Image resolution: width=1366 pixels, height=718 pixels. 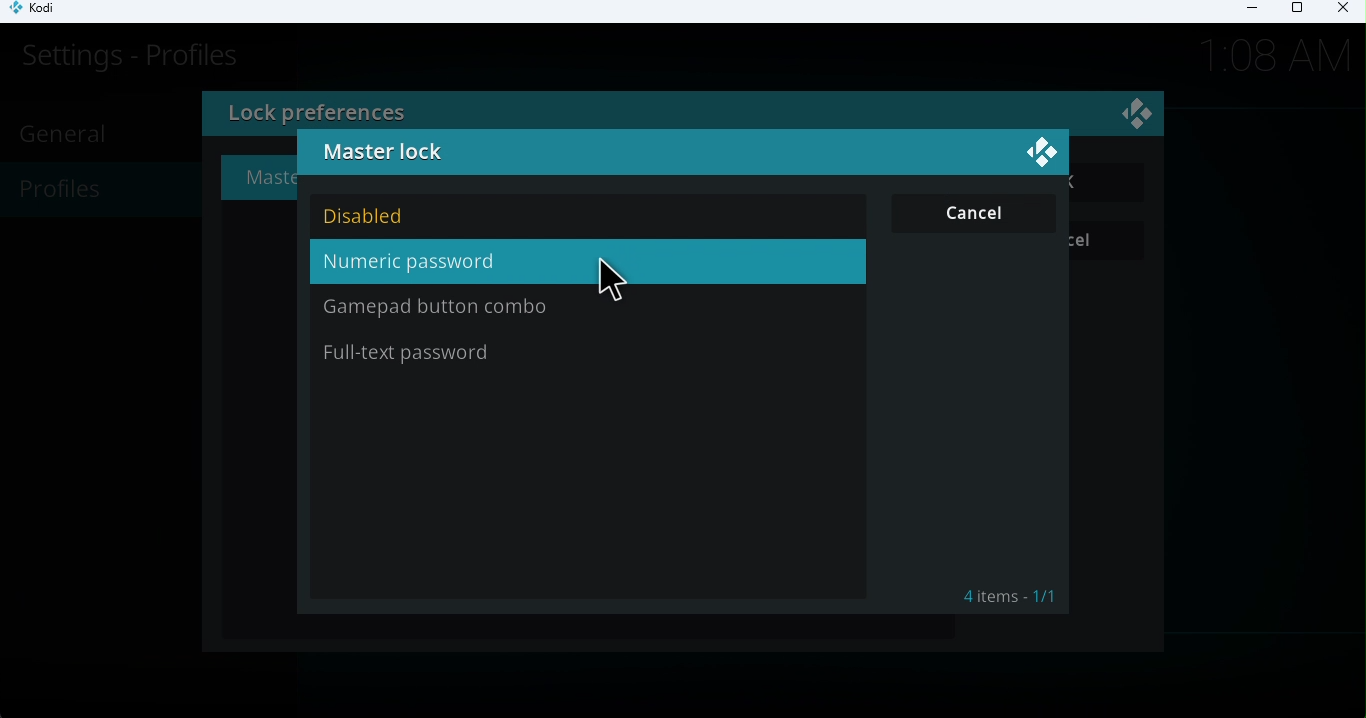 I want to click on Minimize, so click(x=1245, y=11).